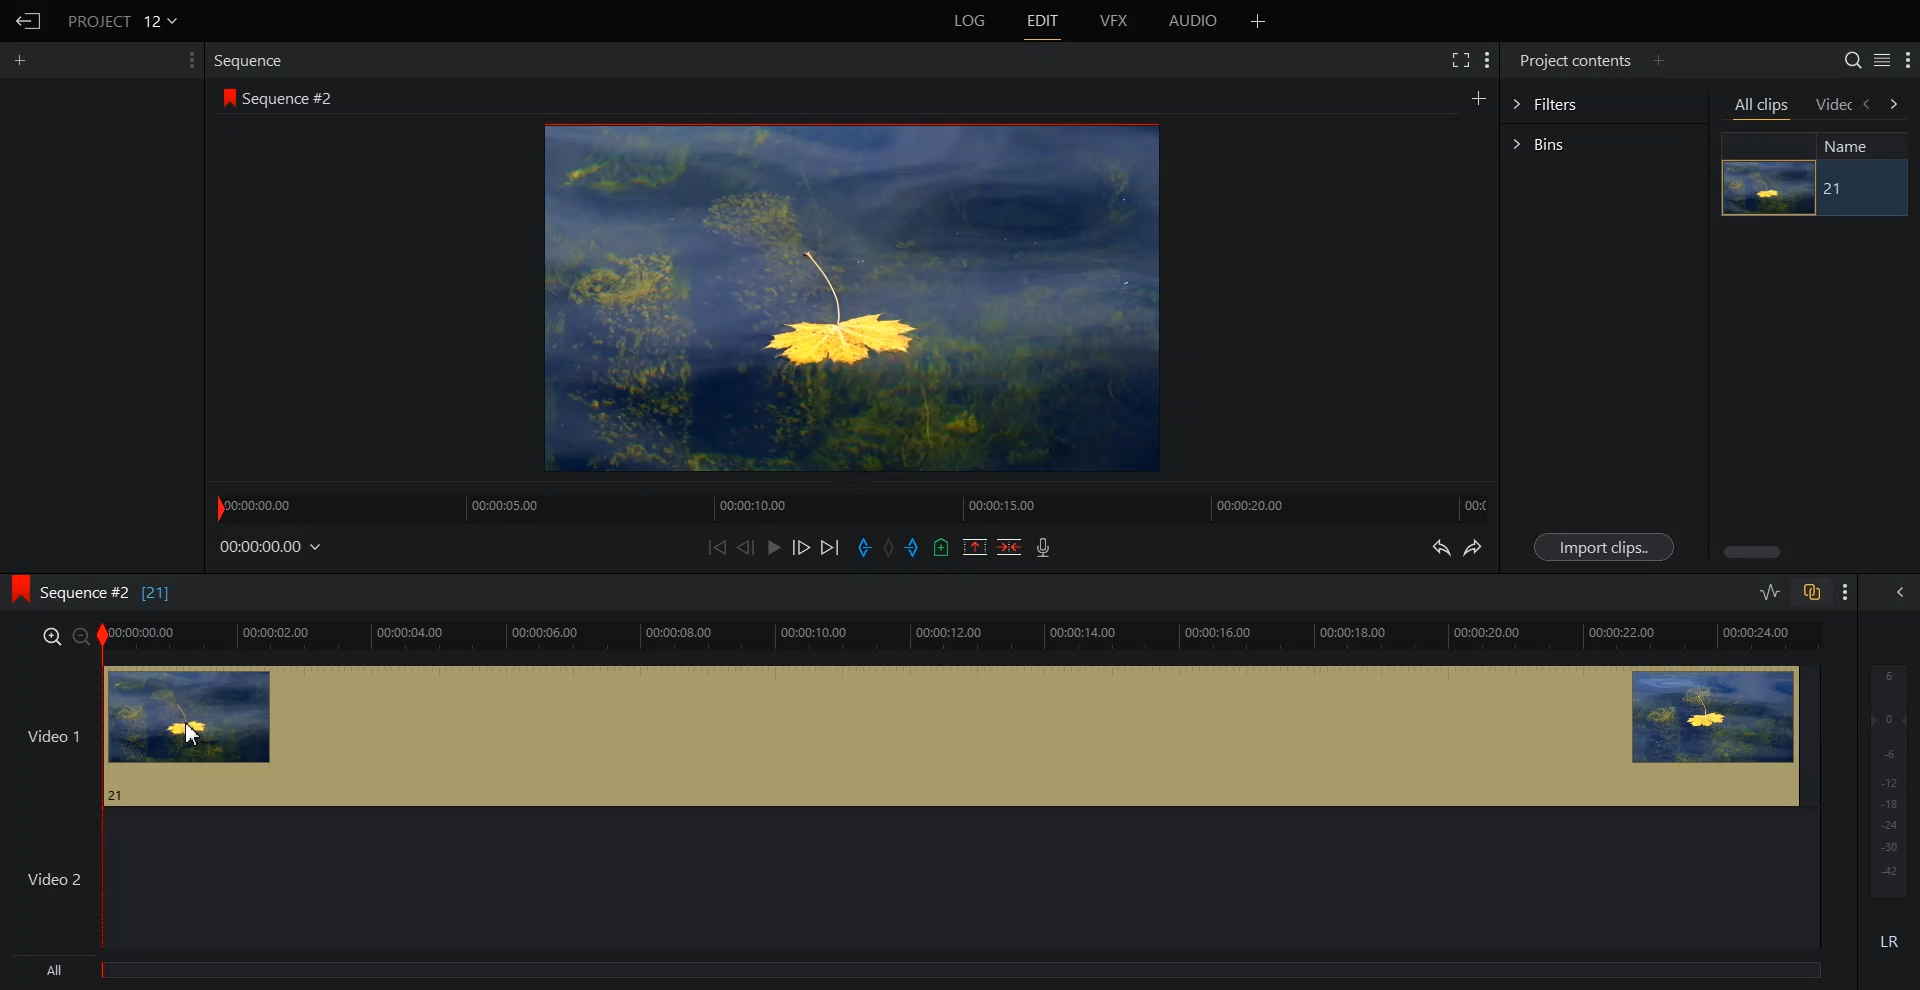  I want to click on Create New Sequence, so click(1481, 97).